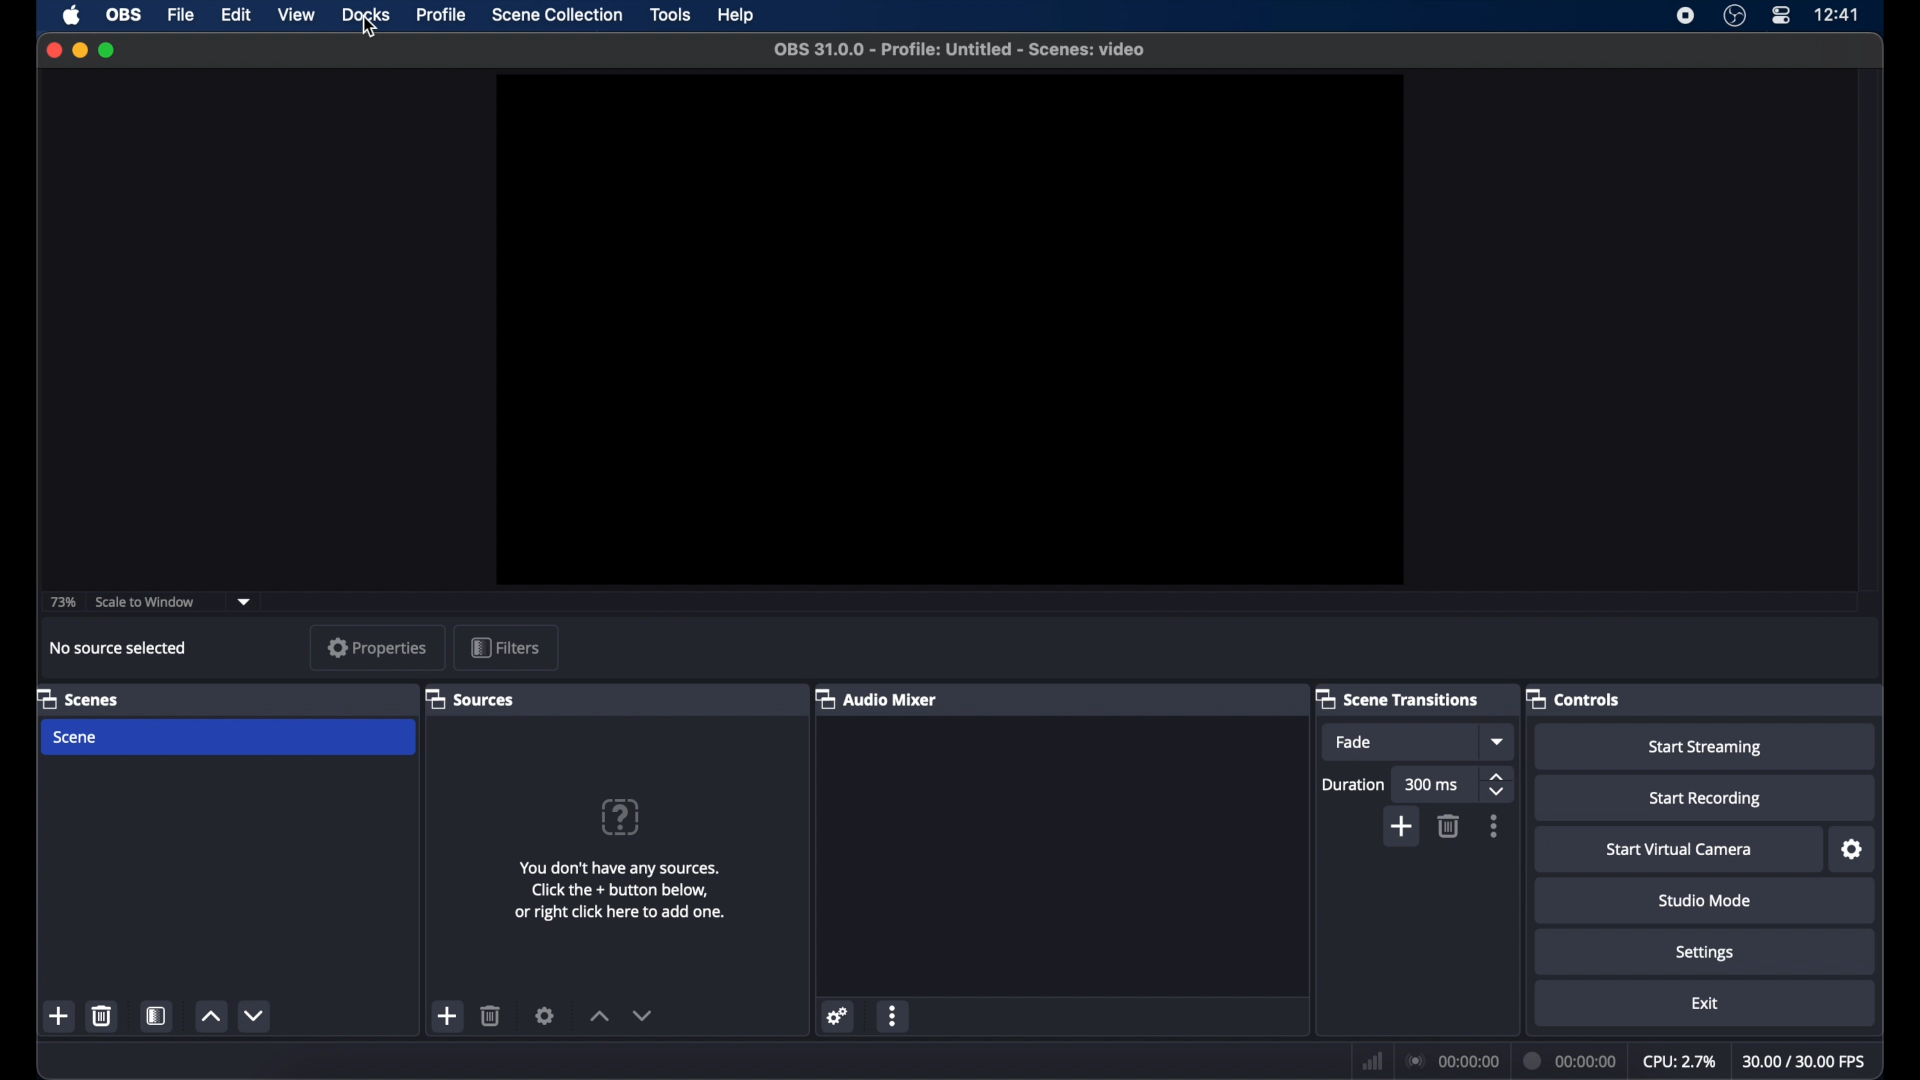 This screenshot has width=1920, height=1080. Describe the element at coordinates (53, 50) in the screenshot. I see `close` at that location.